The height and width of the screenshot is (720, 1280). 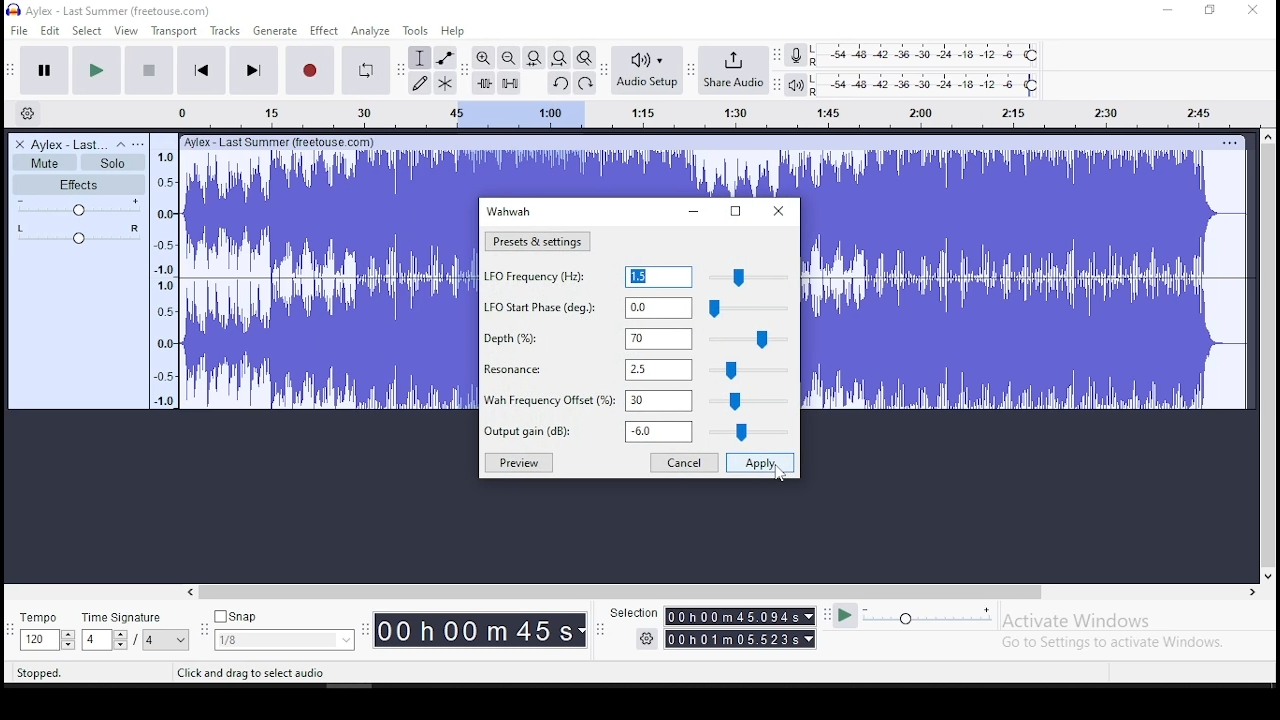 What do you see at coordinates (641, 174) in the screenshot?
I see `audio track` at bounding box center [641, 174].